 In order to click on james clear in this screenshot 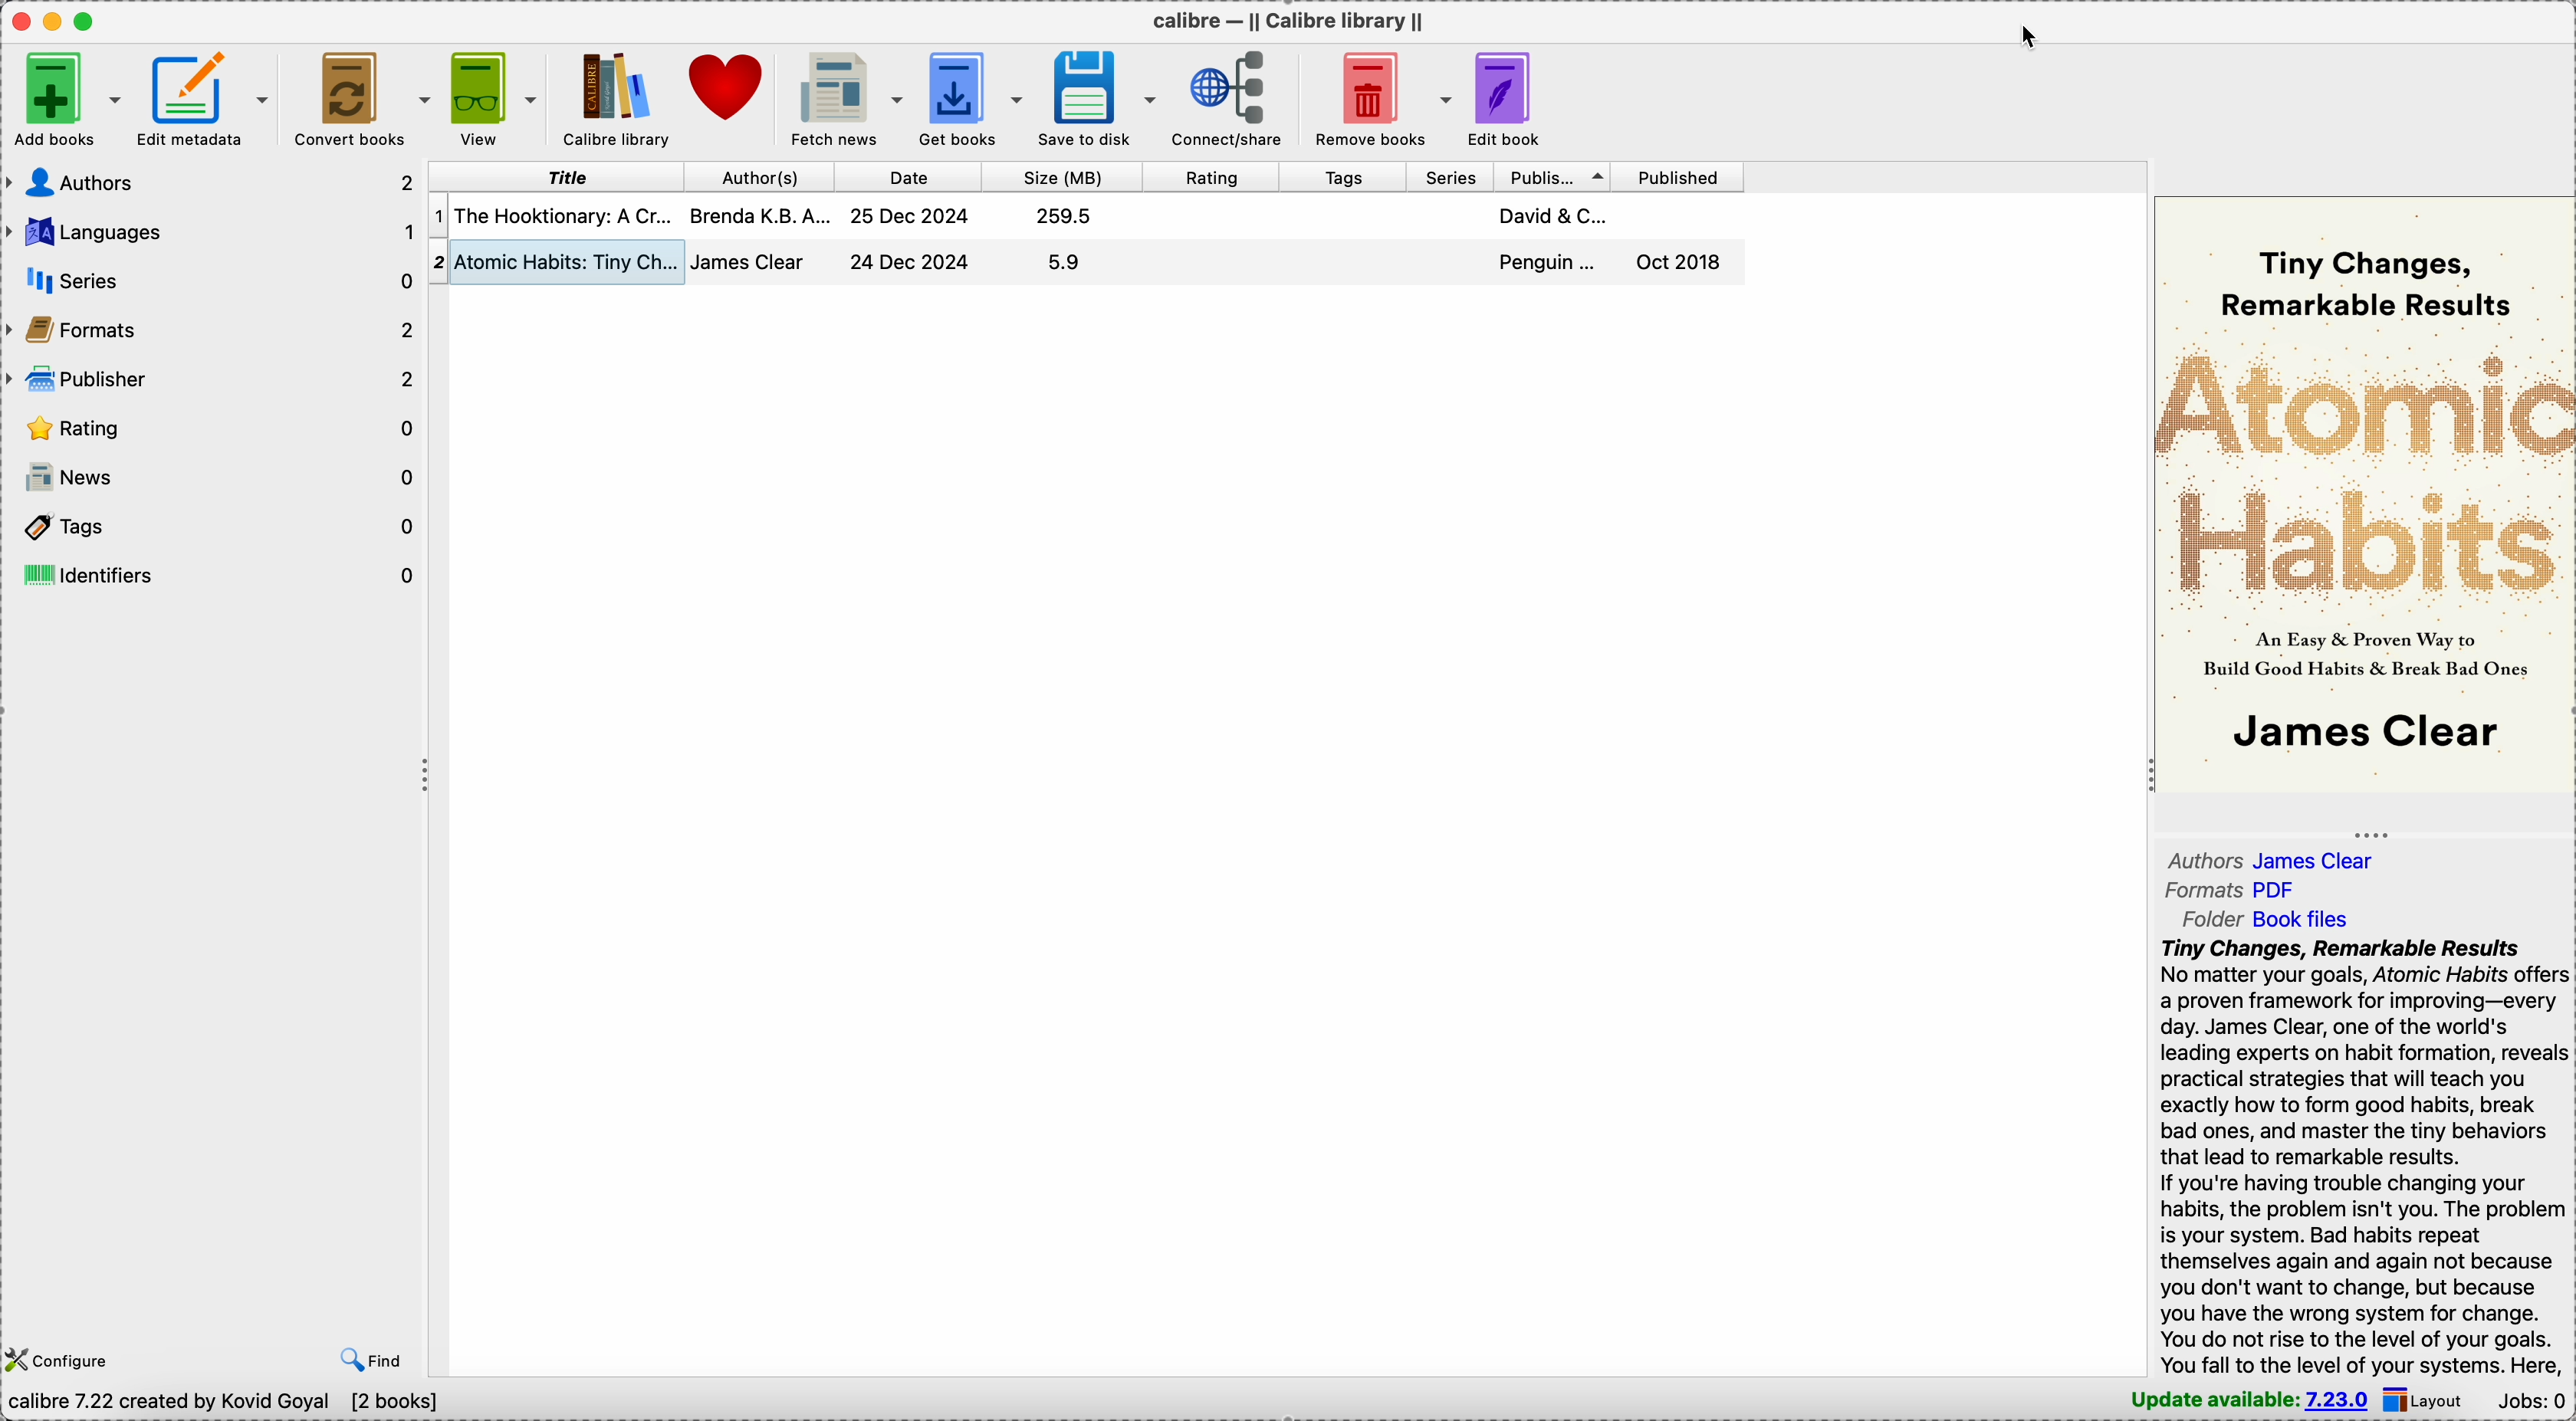, I will do `click(751, 263)`.